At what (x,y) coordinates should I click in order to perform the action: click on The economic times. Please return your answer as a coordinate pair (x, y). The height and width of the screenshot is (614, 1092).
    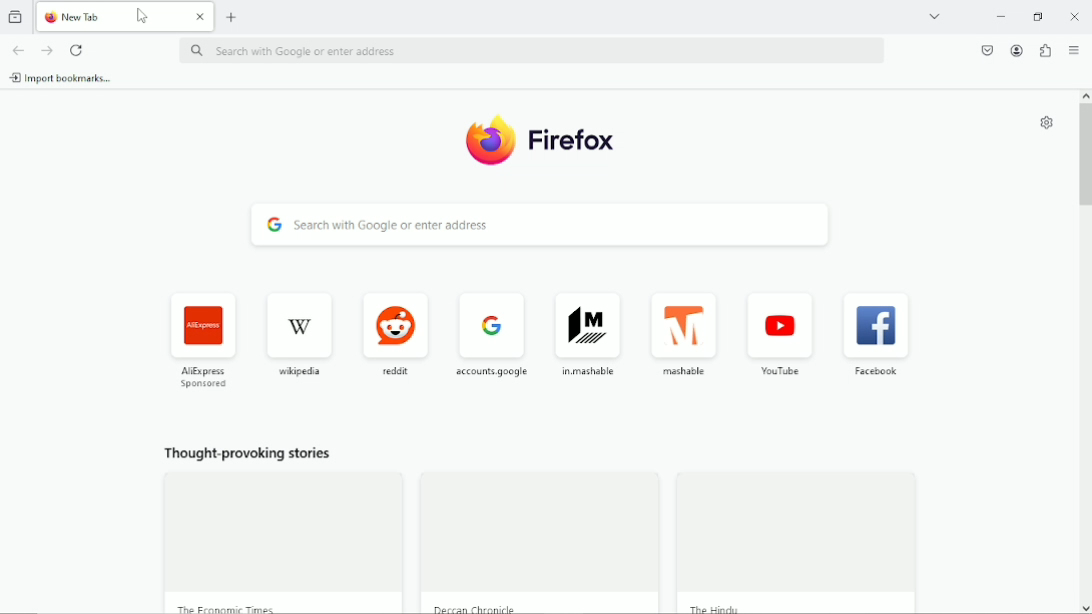
    Looking at the image, I should click on (225, 606).